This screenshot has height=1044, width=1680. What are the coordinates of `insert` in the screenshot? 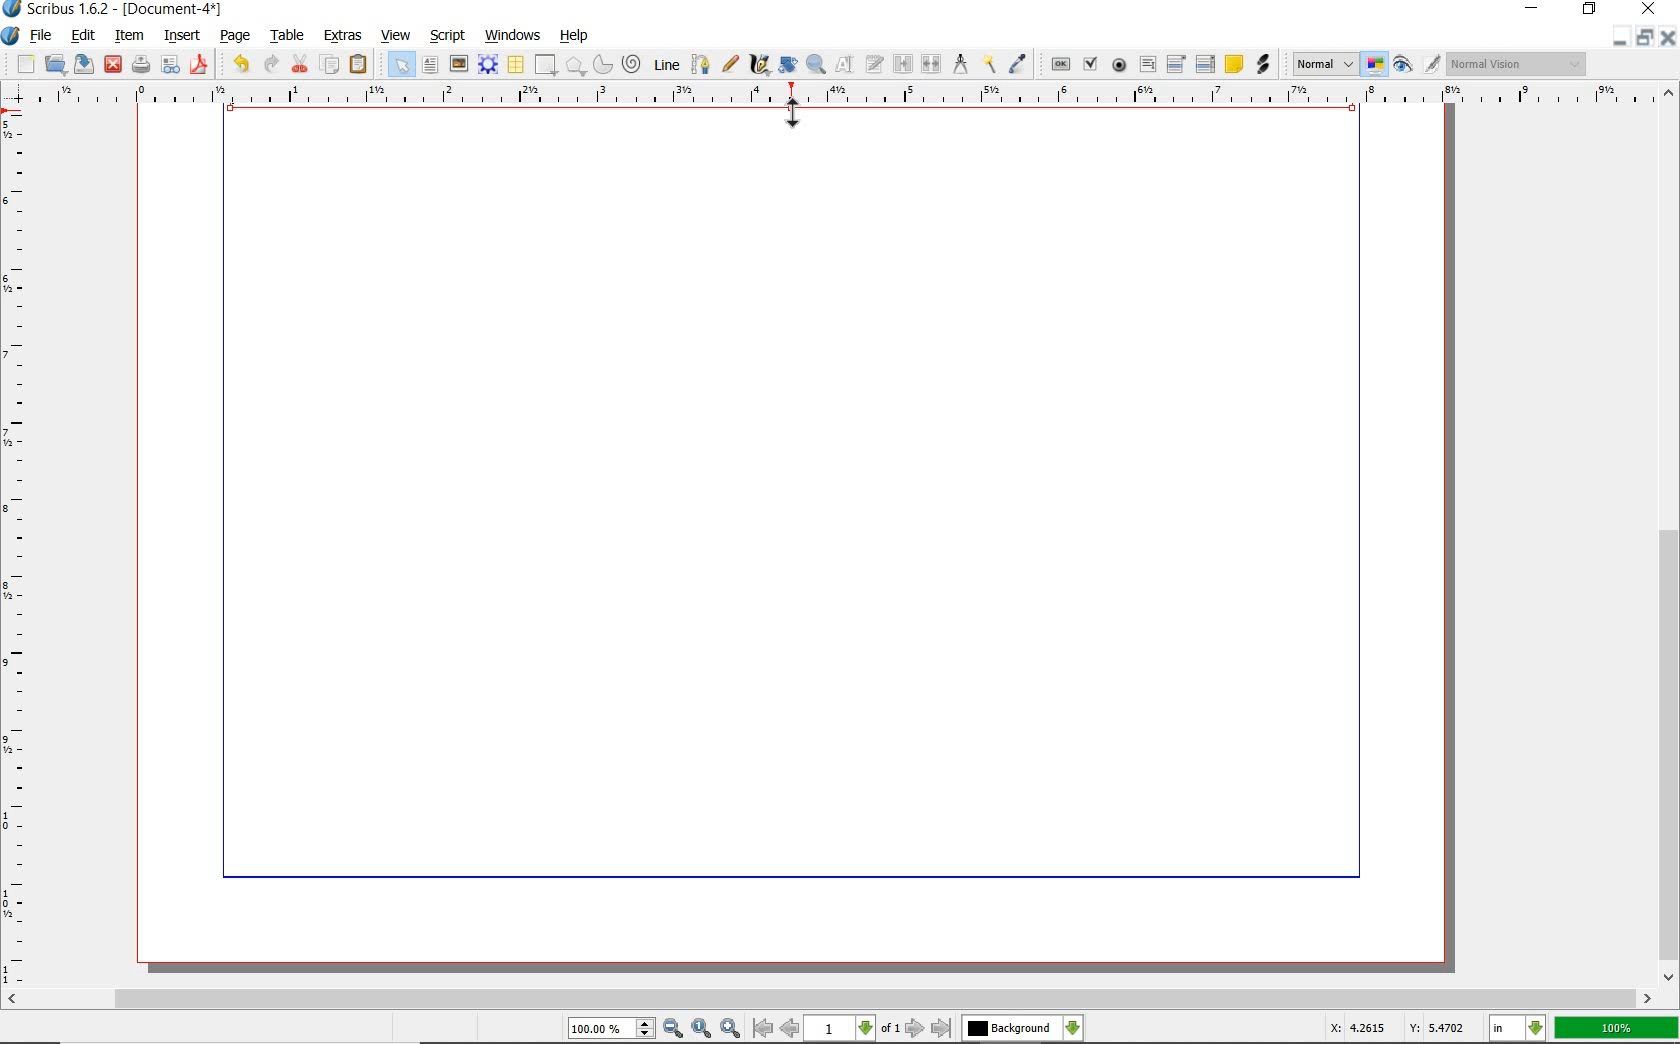 It's located at (182, 35).